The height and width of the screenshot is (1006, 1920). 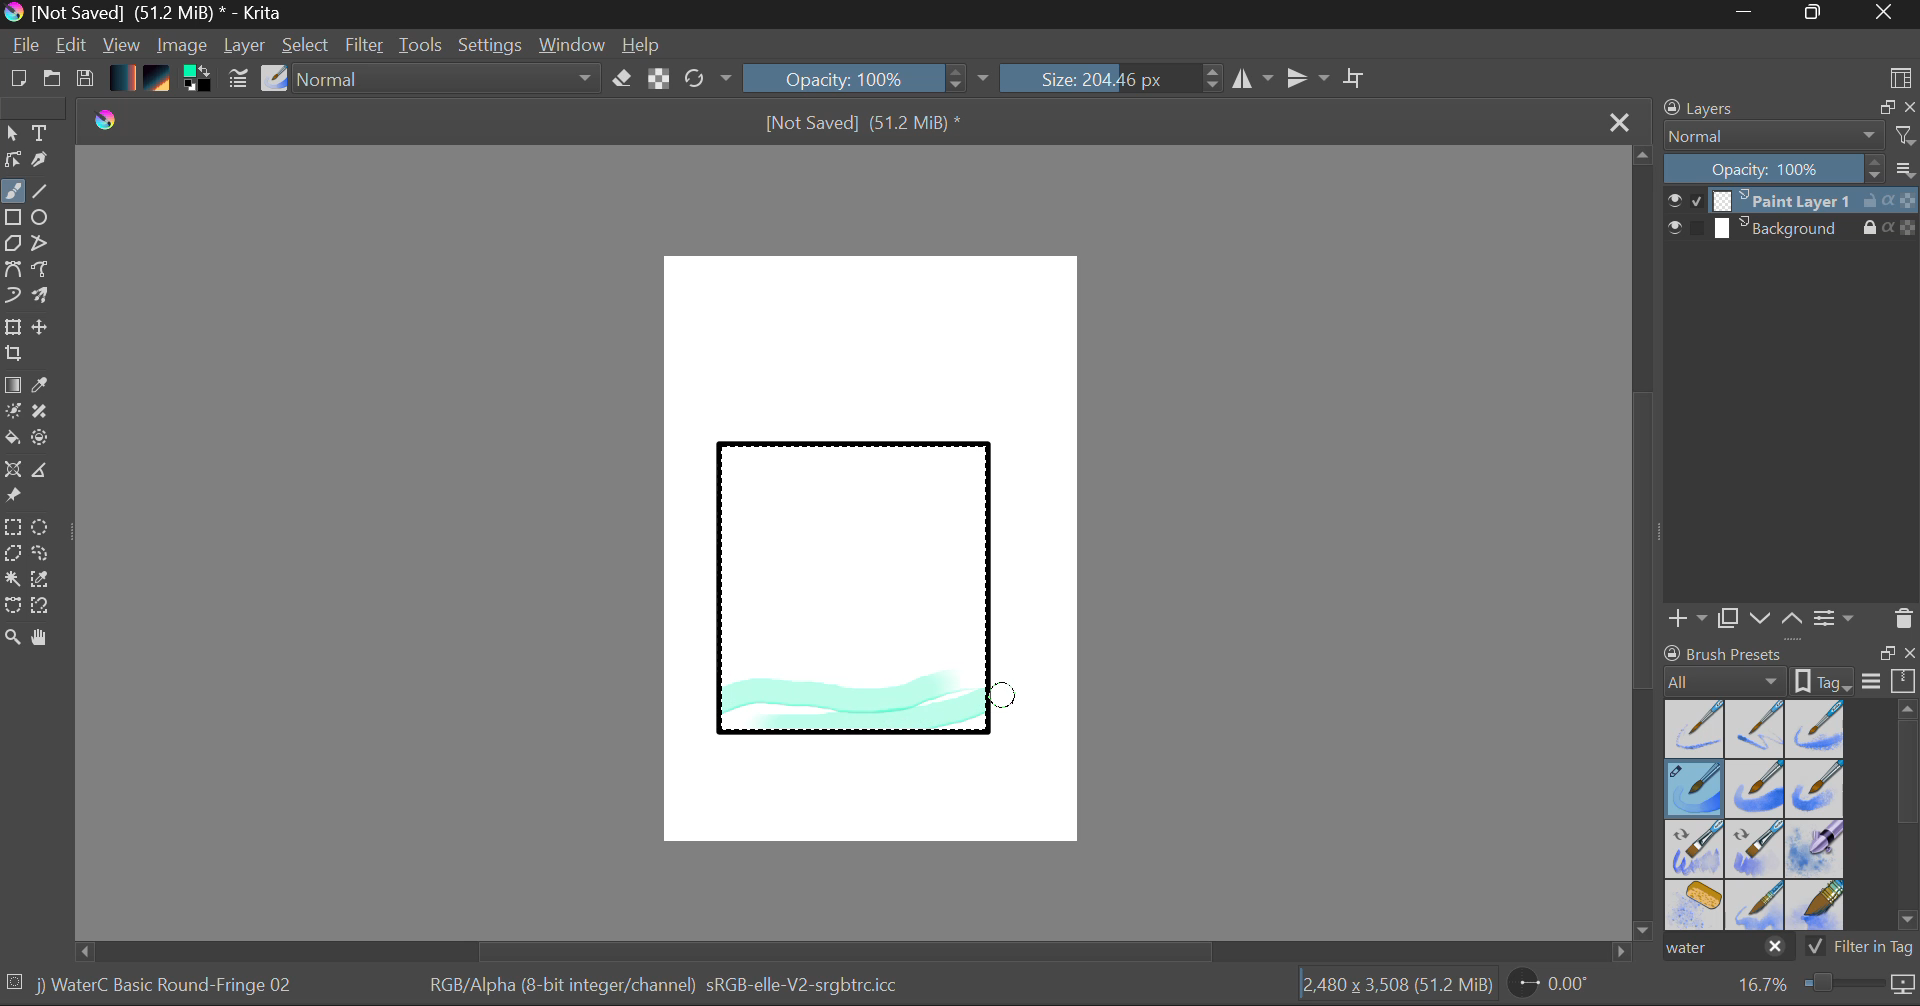 I want to click on Polyline, so click(x=42, y=245).